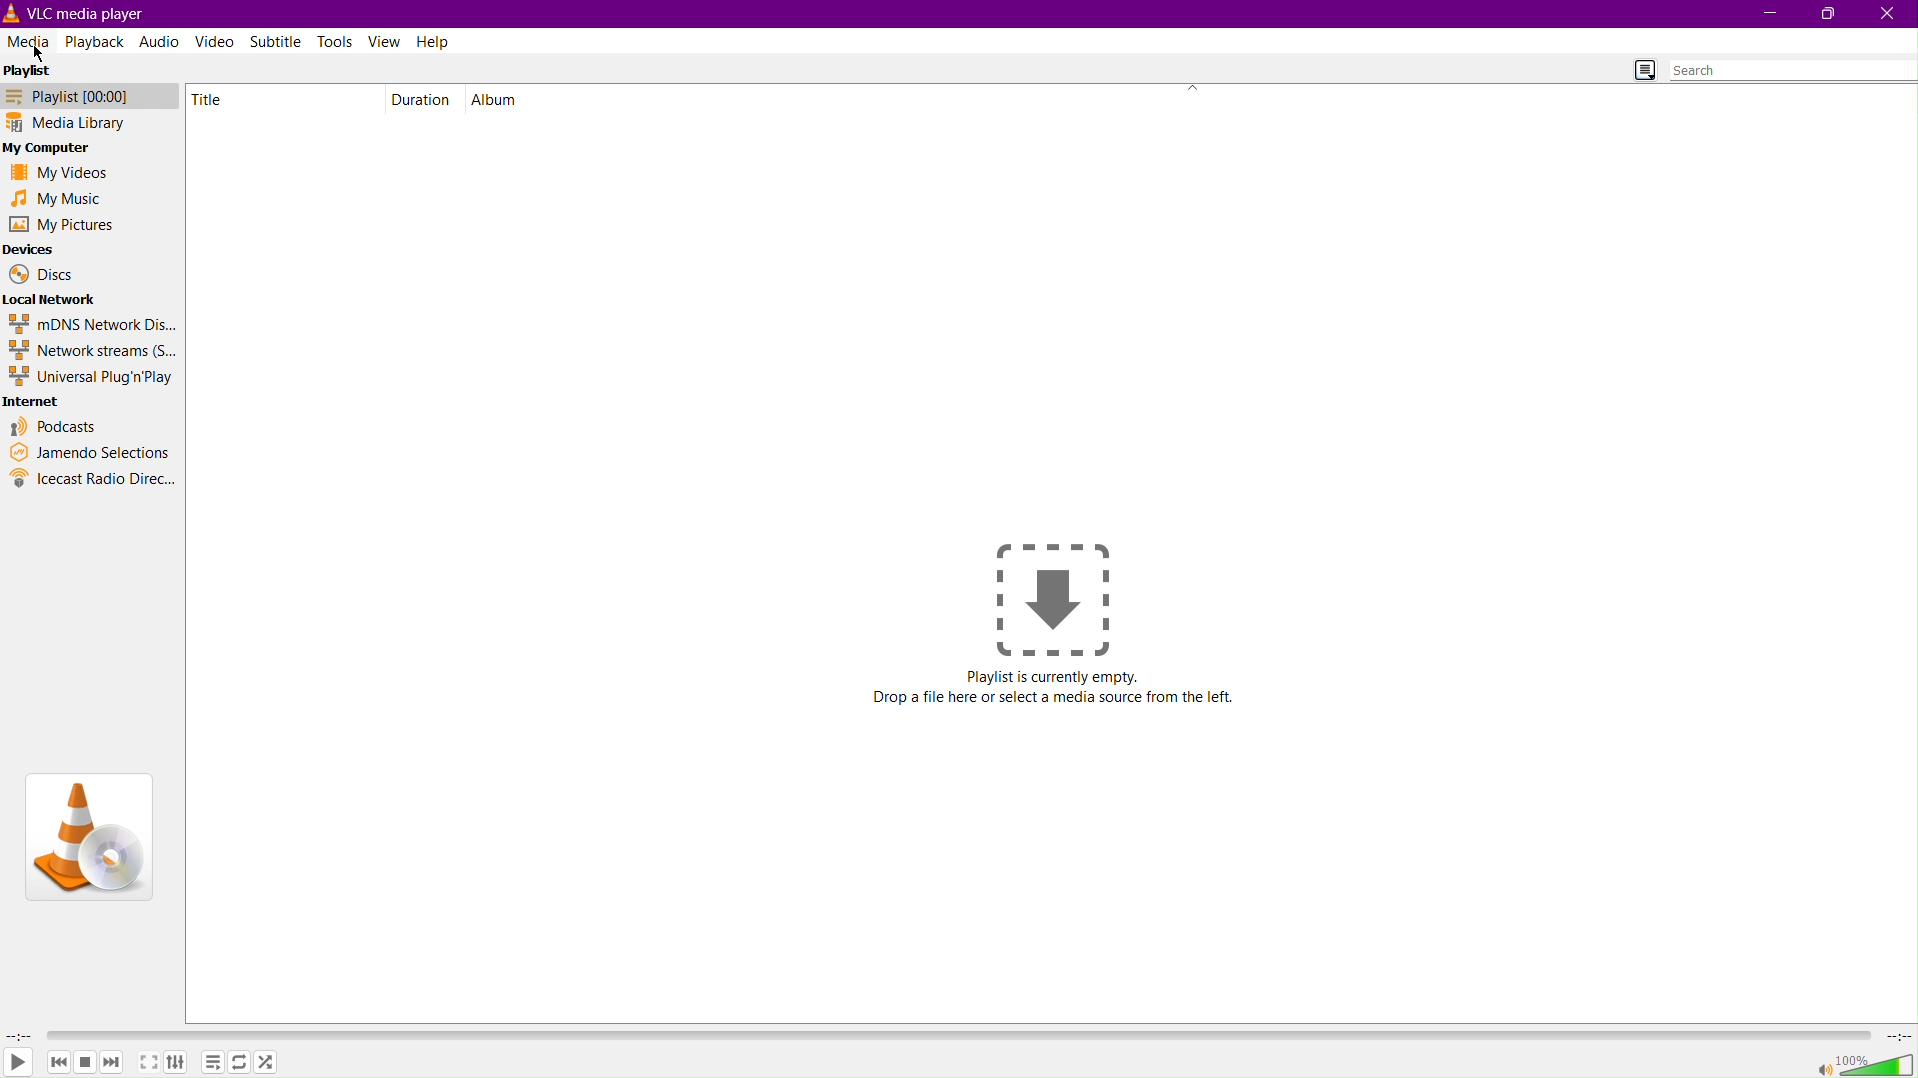  Describe the element at coordinates (19, 1036) in the screenshot. I see `Played time` at that location.